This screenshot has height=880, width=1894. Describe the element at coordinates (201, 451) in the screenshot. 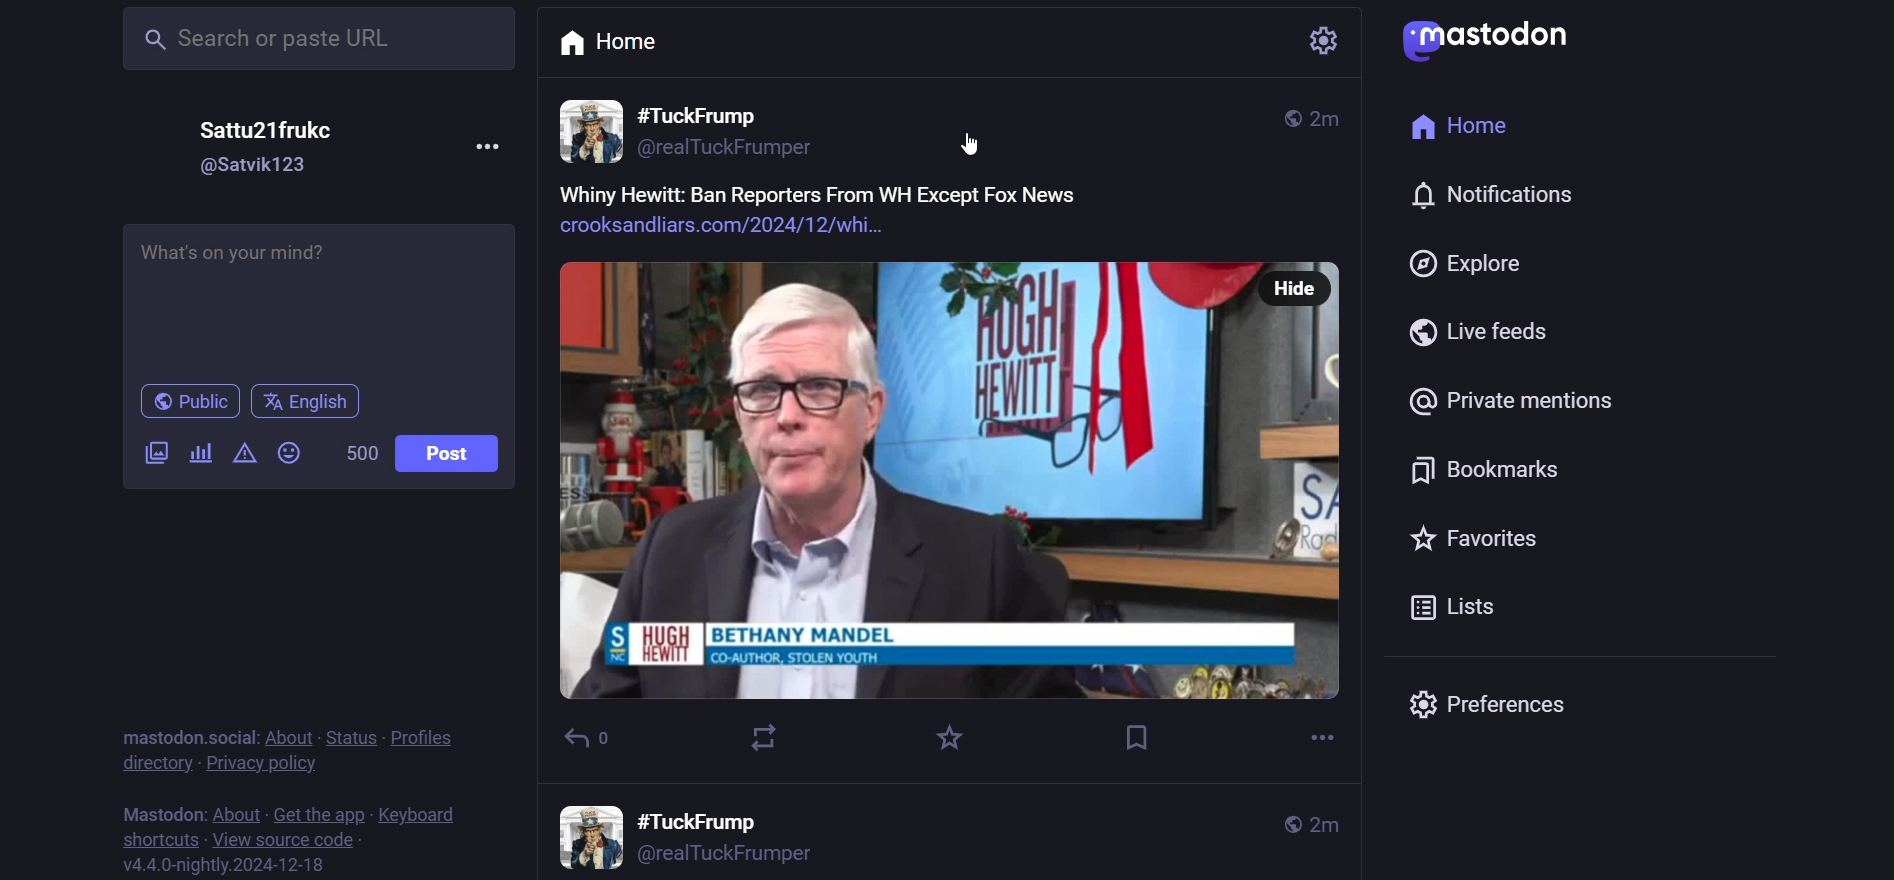

I see `poll` at that location.